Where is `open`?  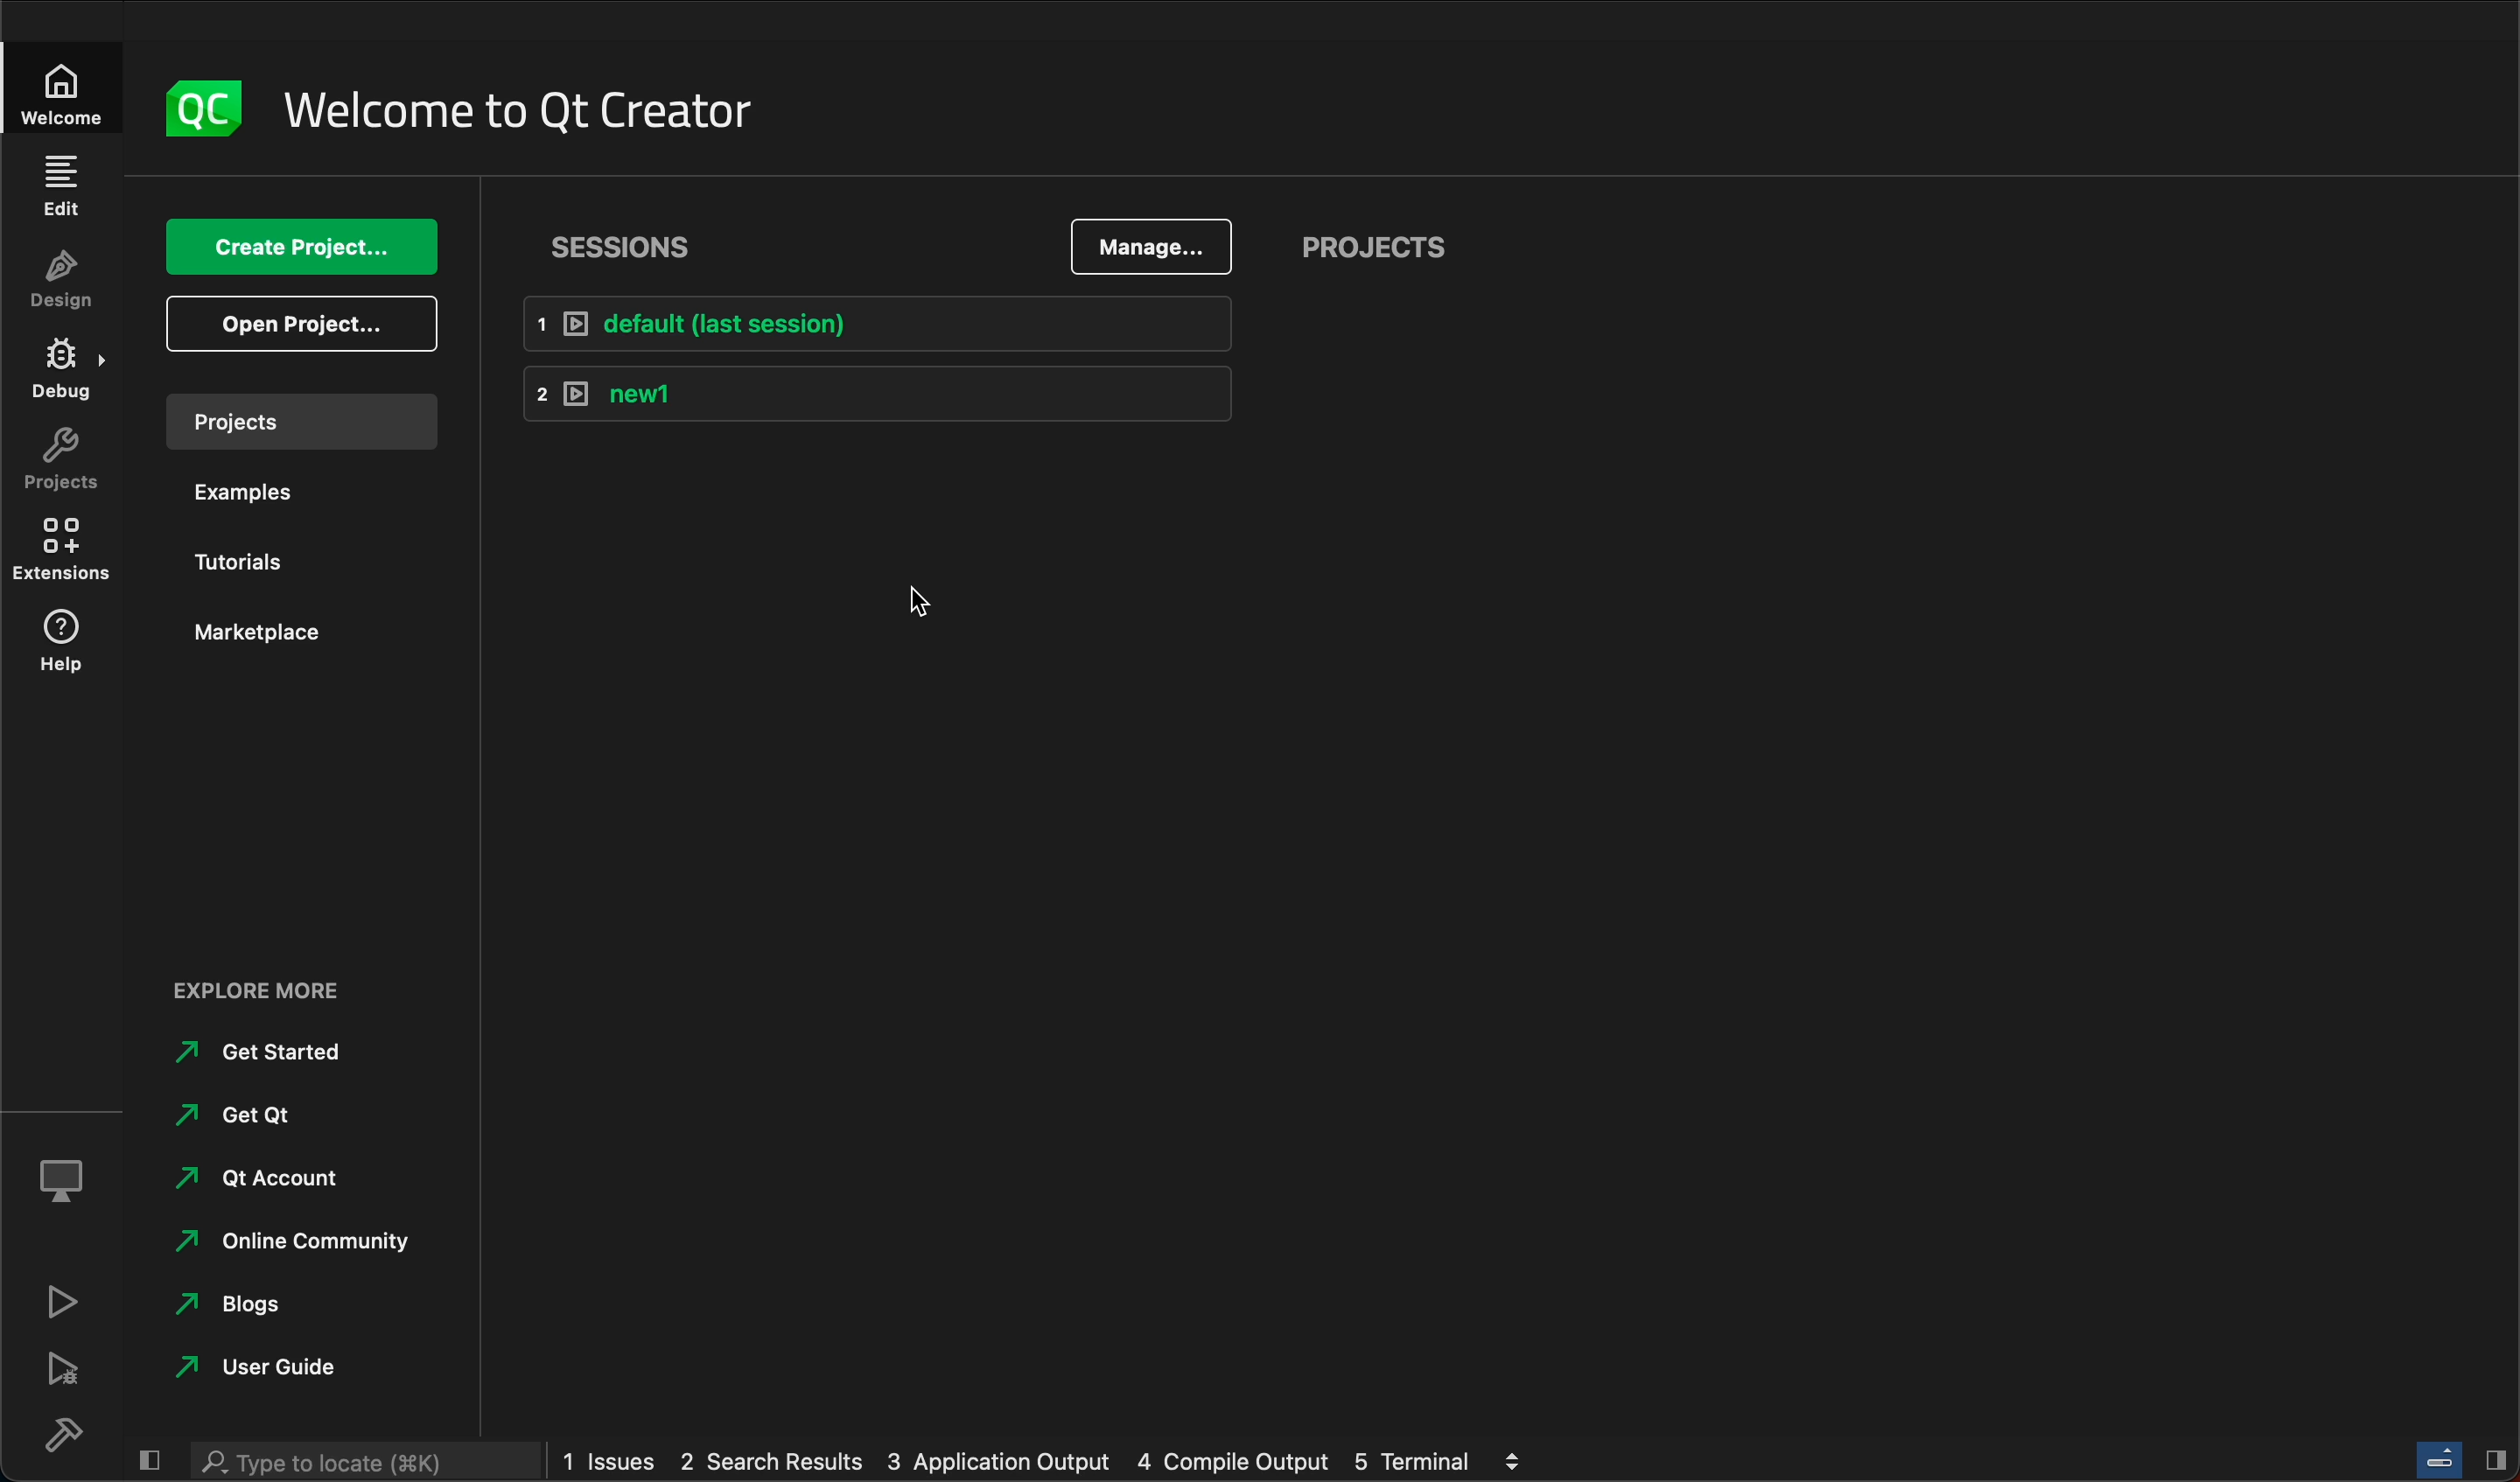
open is located at coordinates (298, 322).